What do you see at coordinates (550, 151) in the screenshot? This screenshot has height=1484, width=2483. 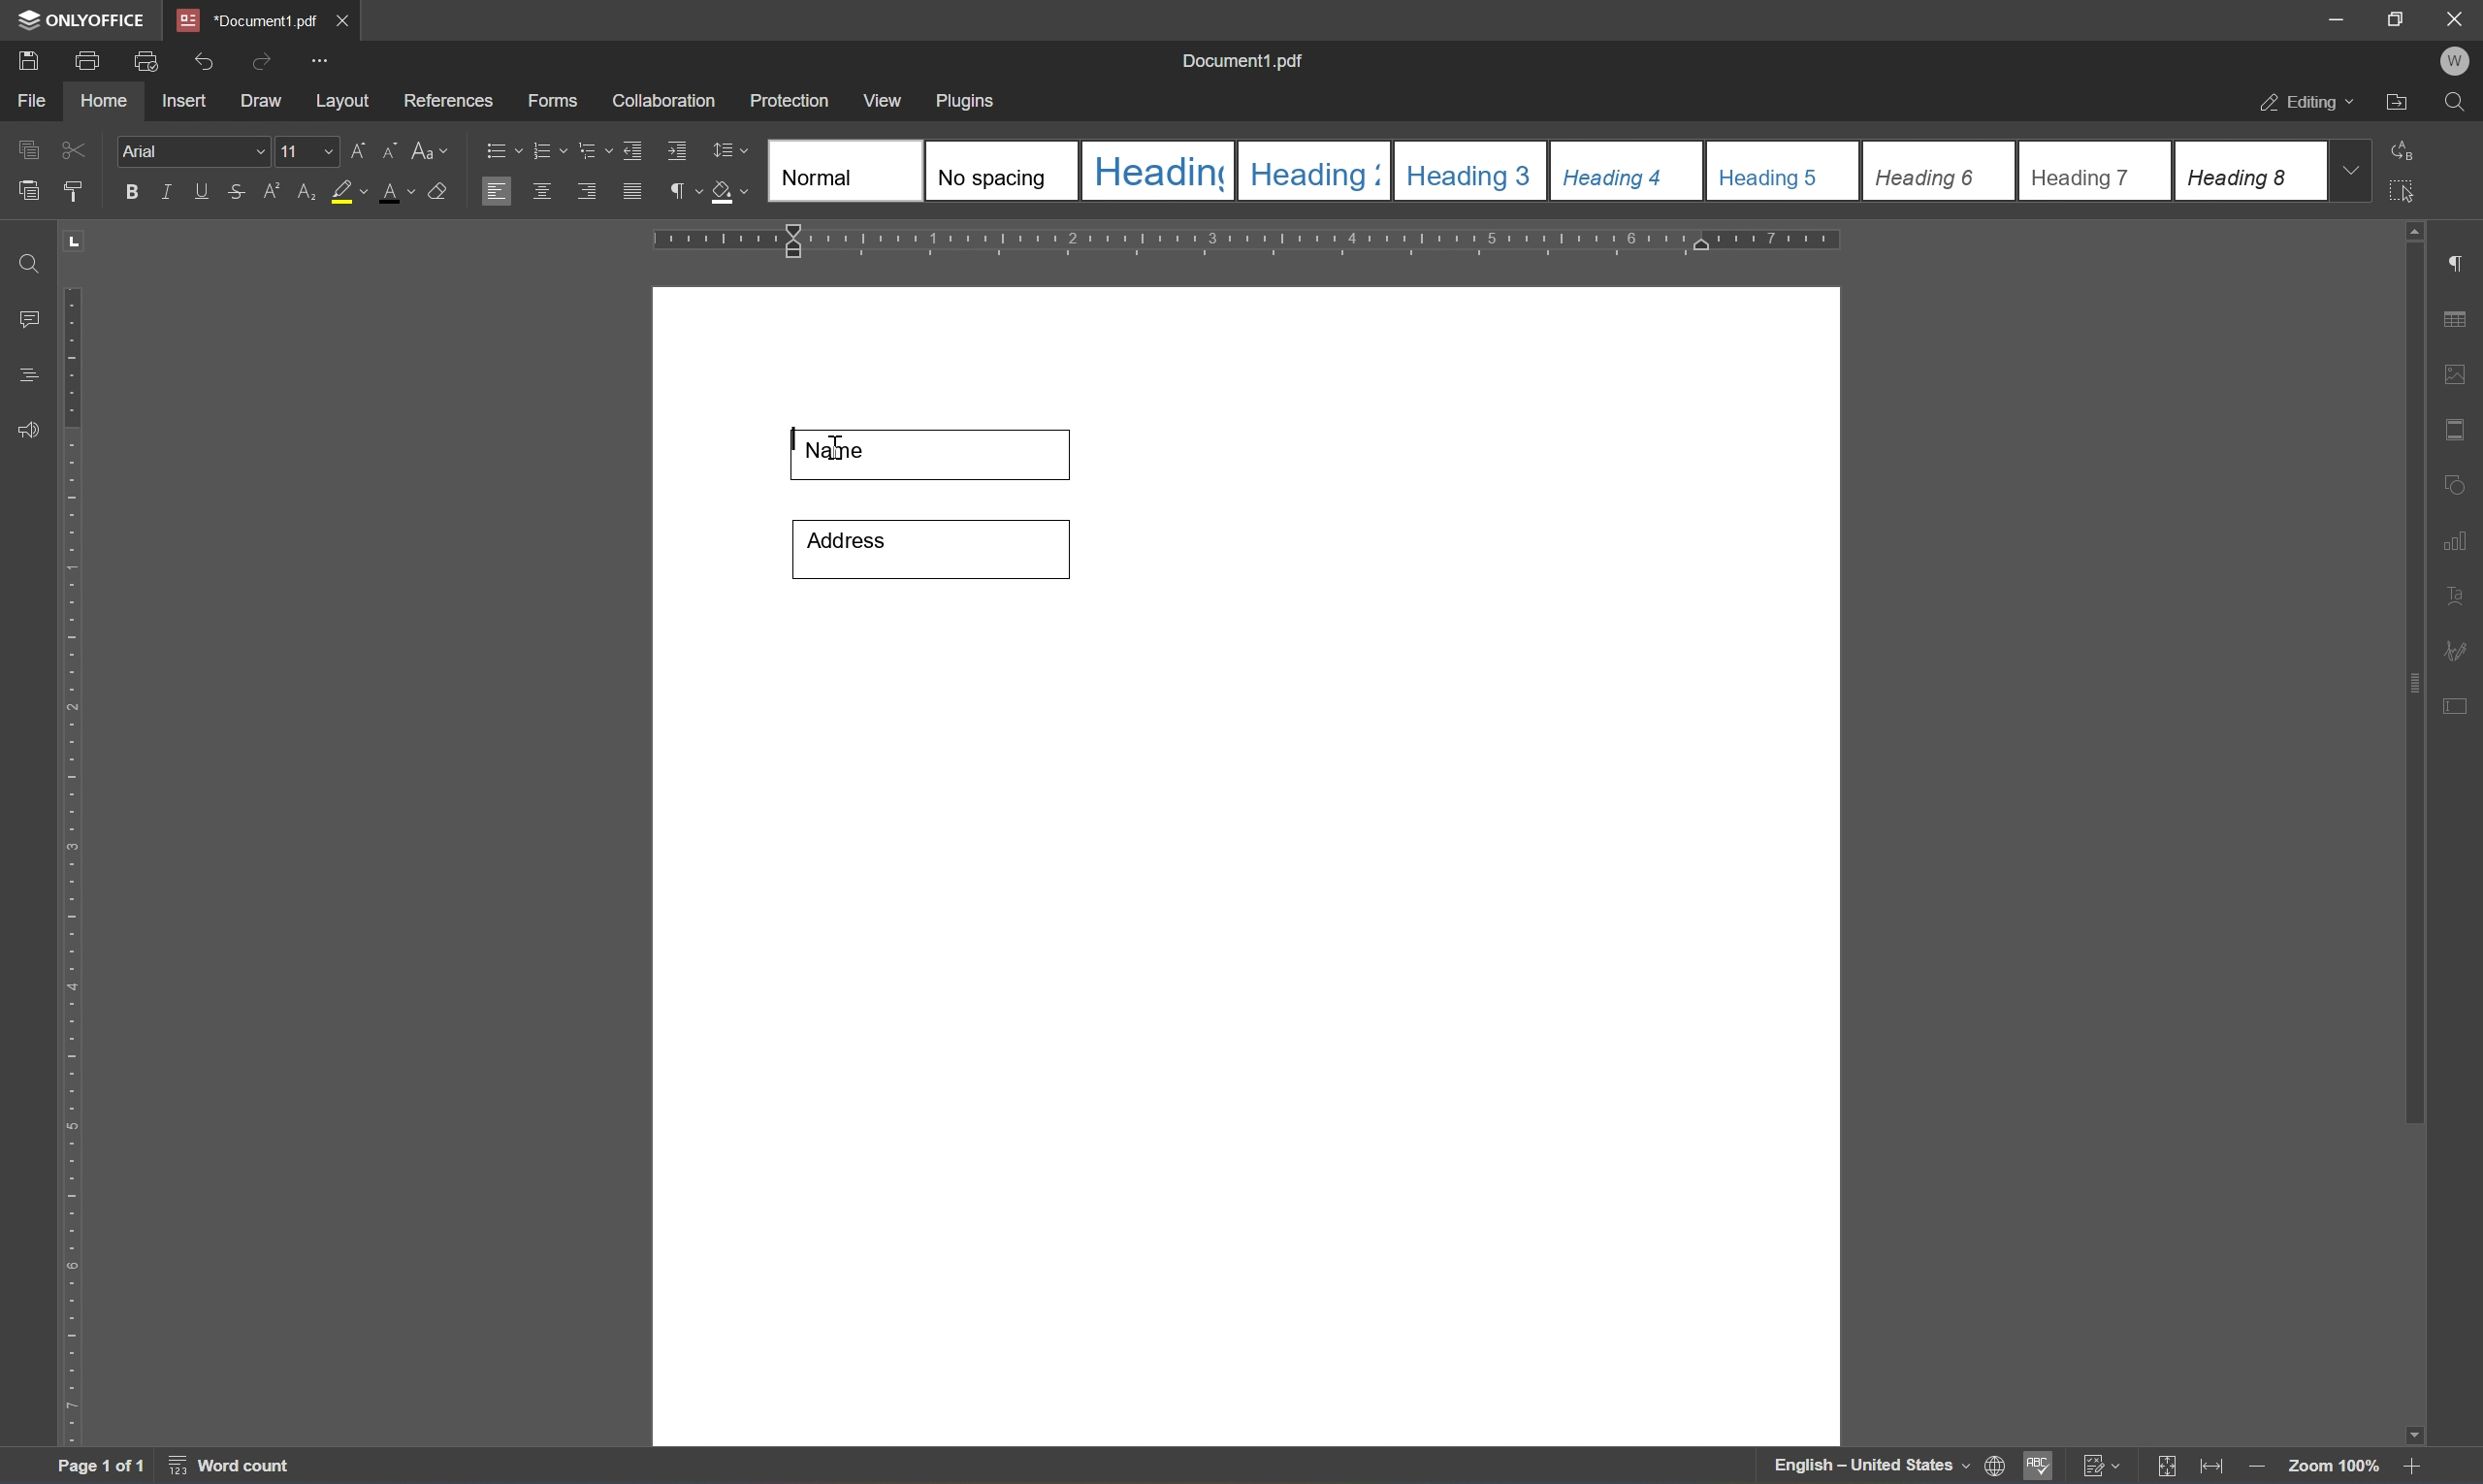 I see `numbering` at bounding box center [550, 151].